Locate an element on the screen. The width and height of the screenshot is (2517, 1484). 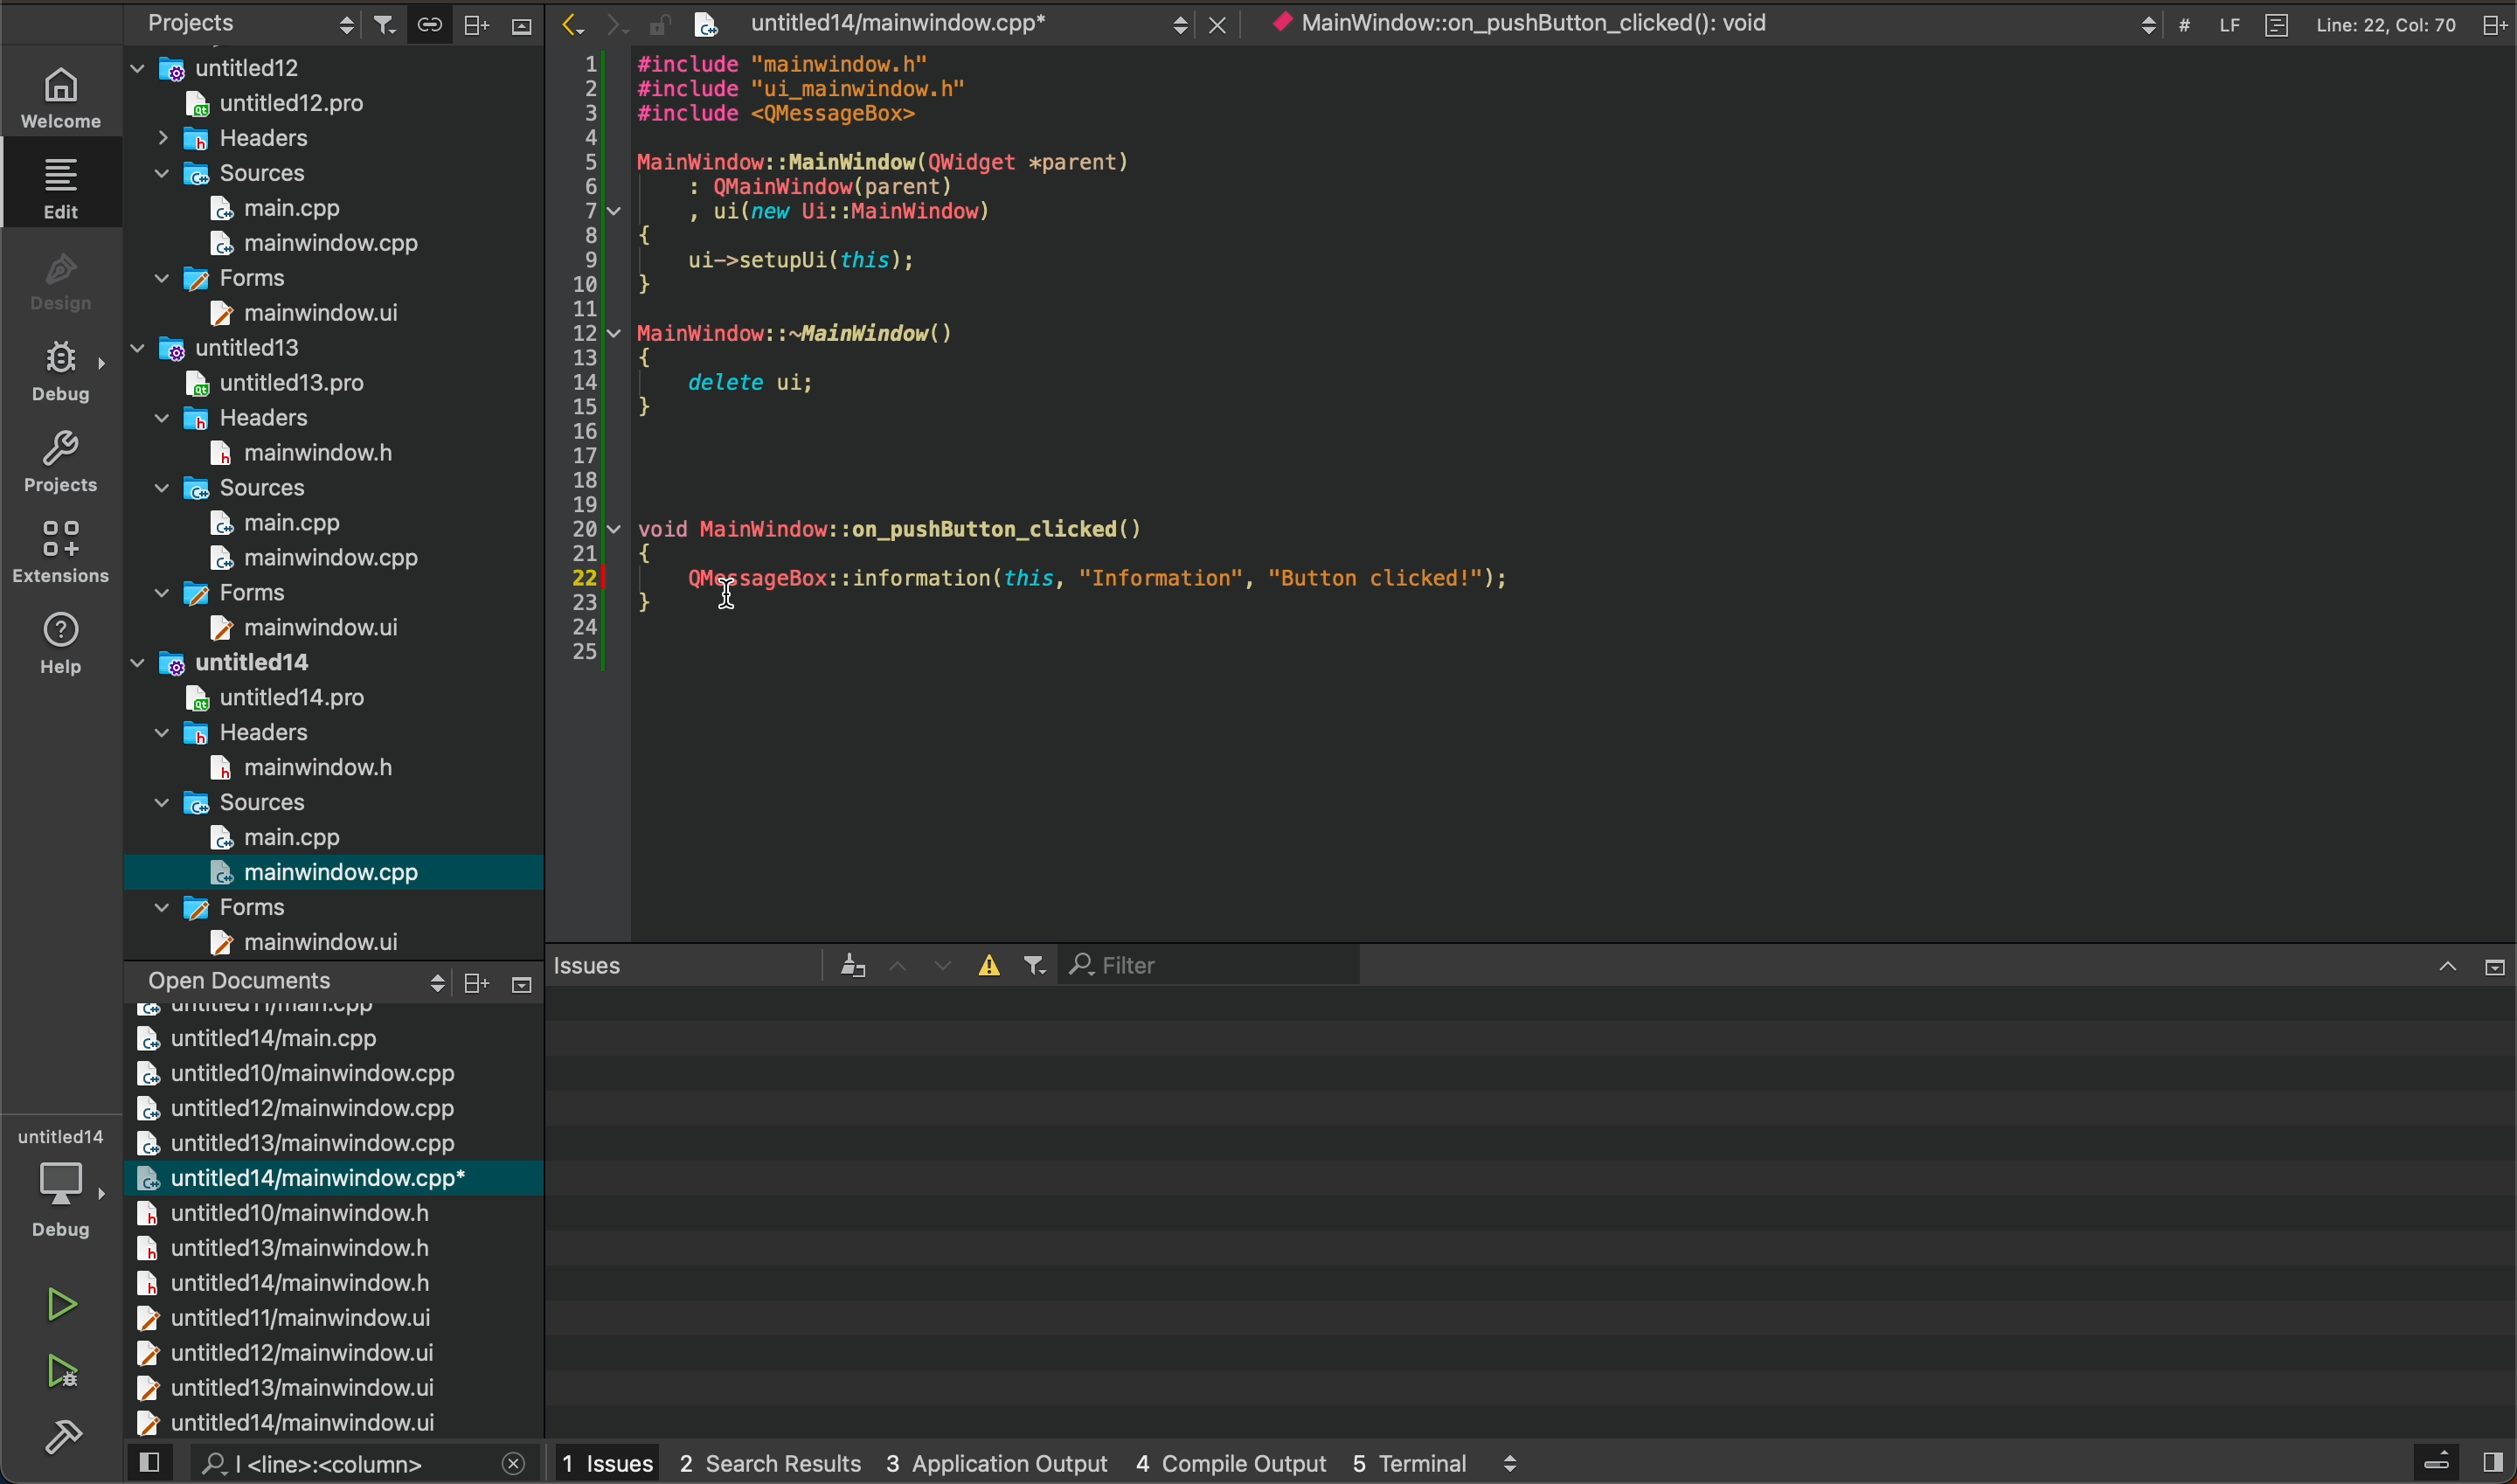
untitled13 is located at coordinates (251, 347).